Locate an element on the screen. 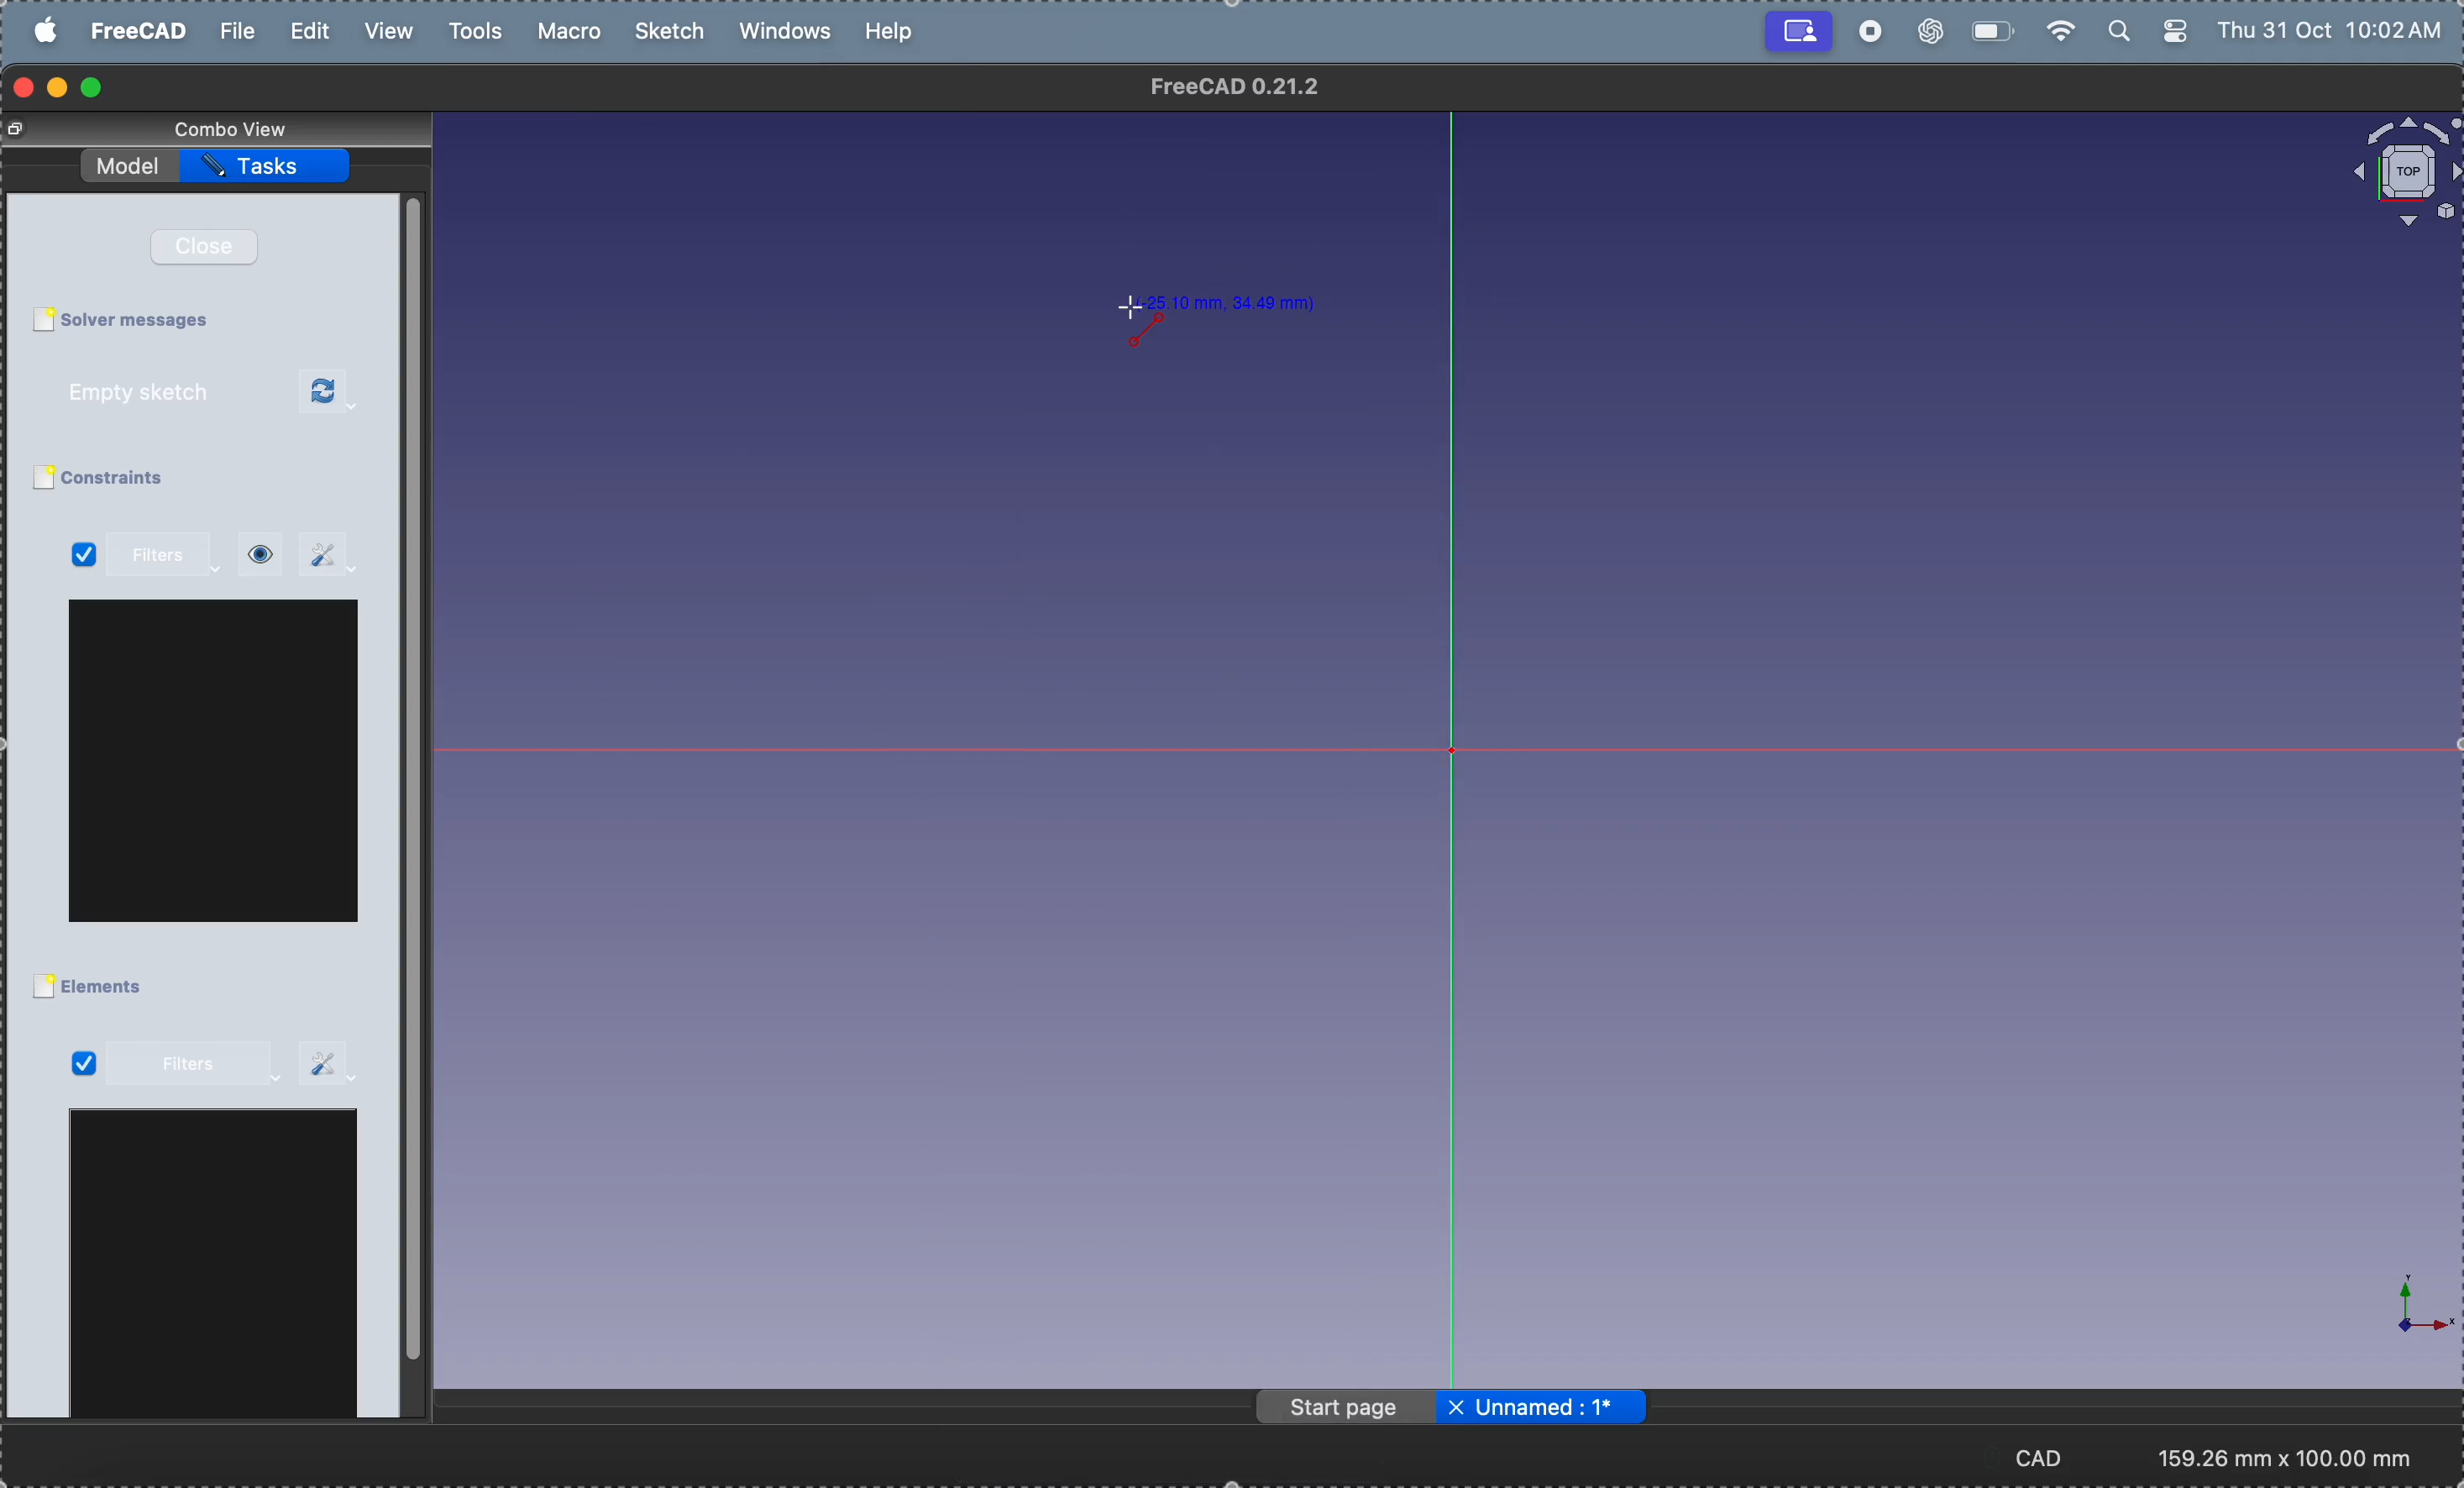 The image size is (2464, 1488). task is located at coordinates (270, 166).